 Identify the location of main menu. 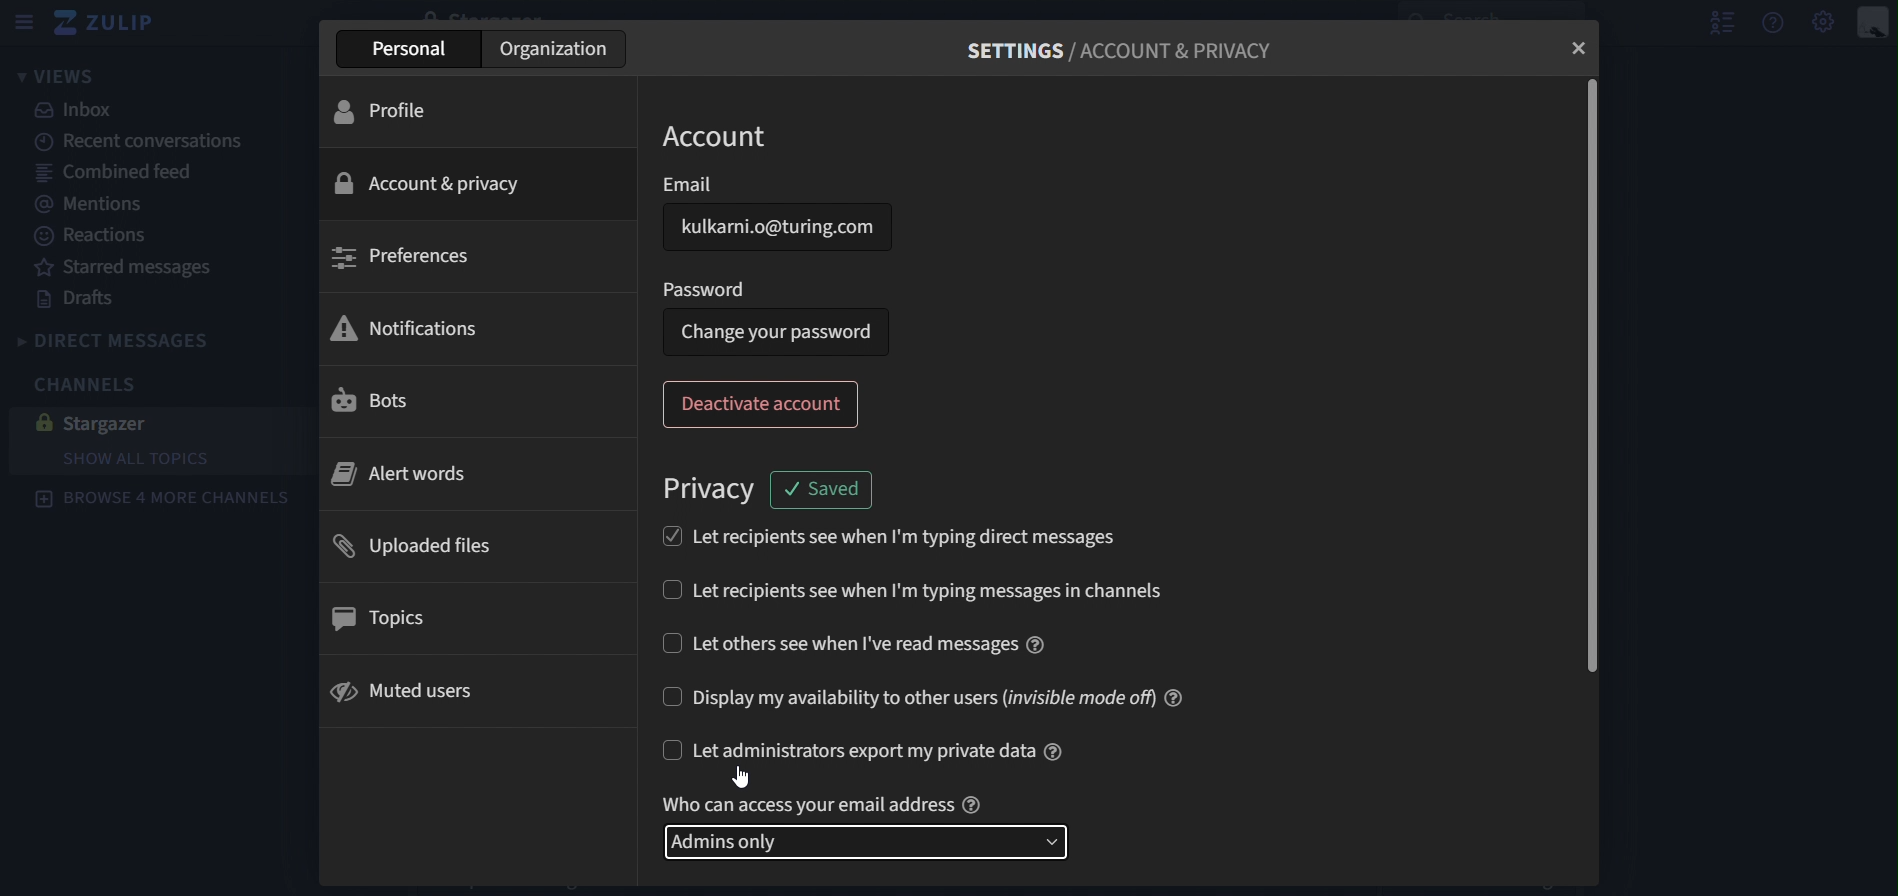
(1820, 24).